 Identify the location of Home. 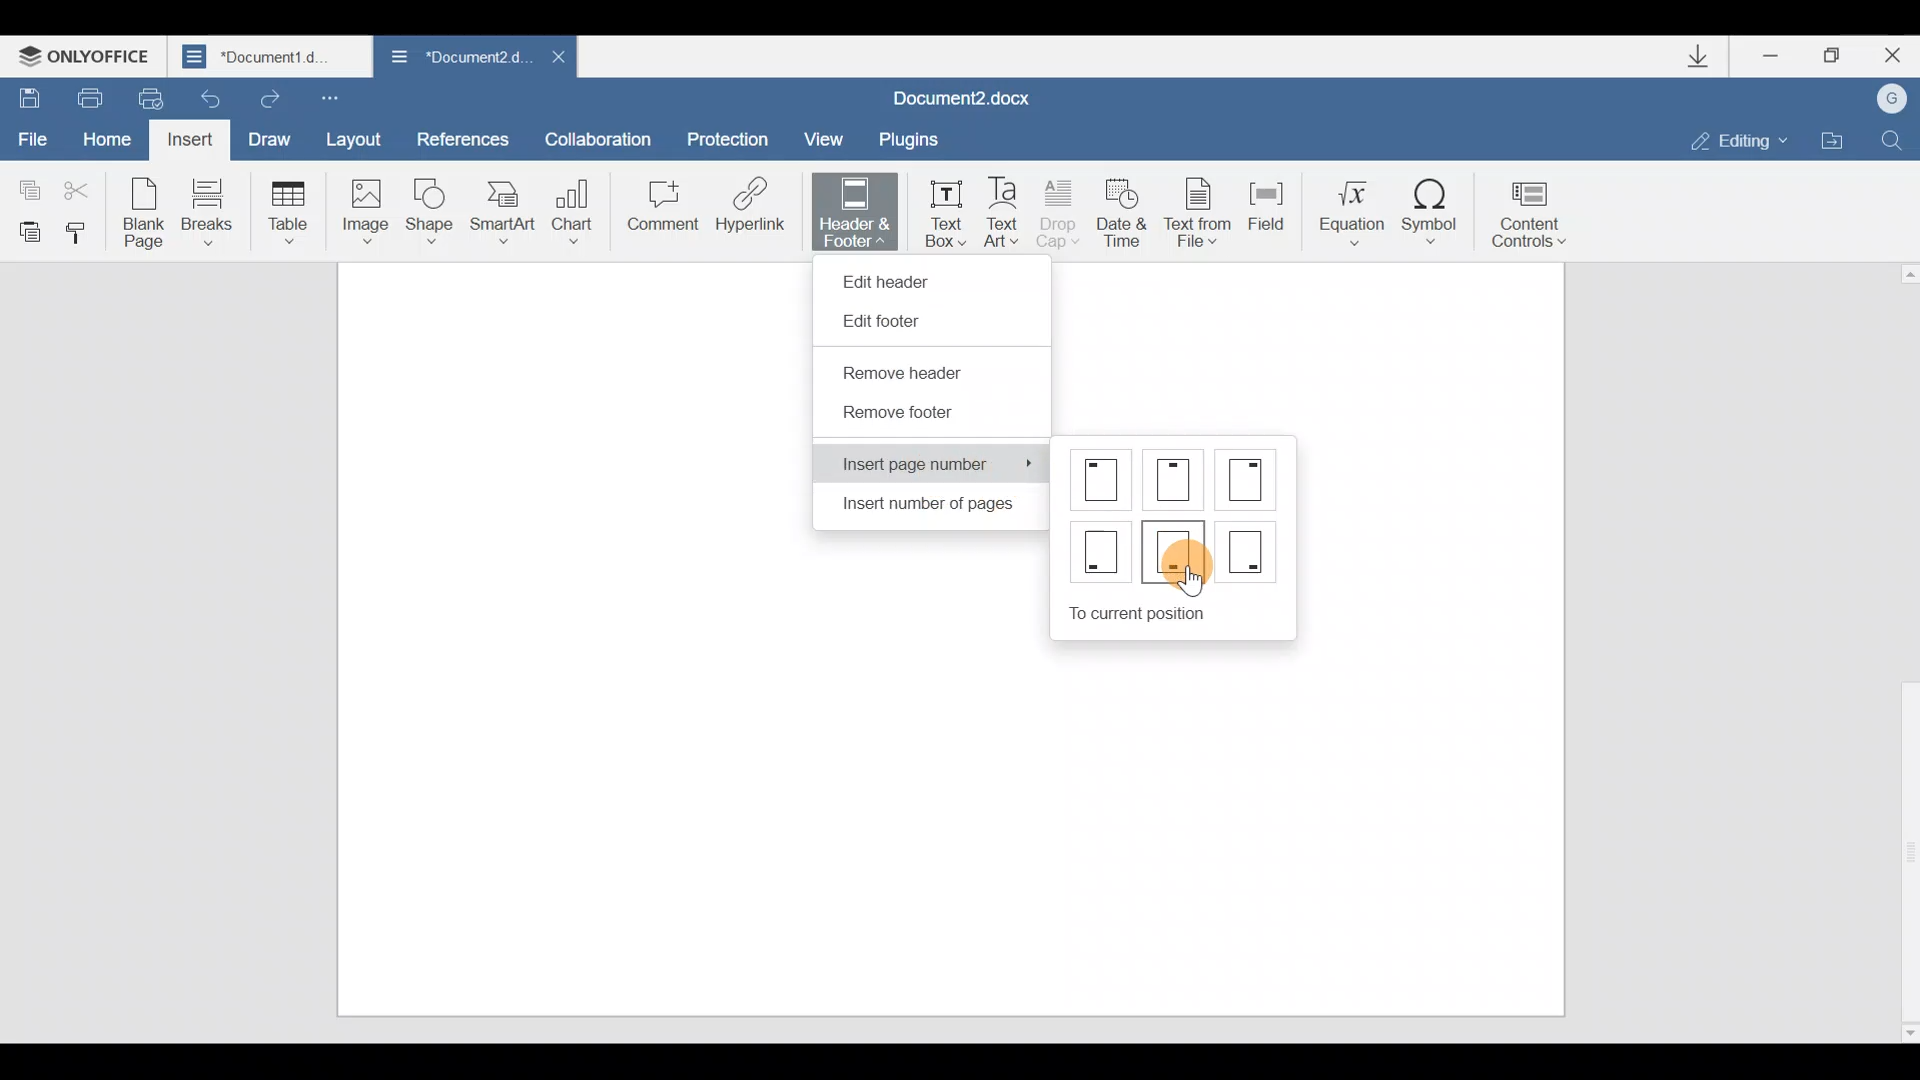
(106, 137).